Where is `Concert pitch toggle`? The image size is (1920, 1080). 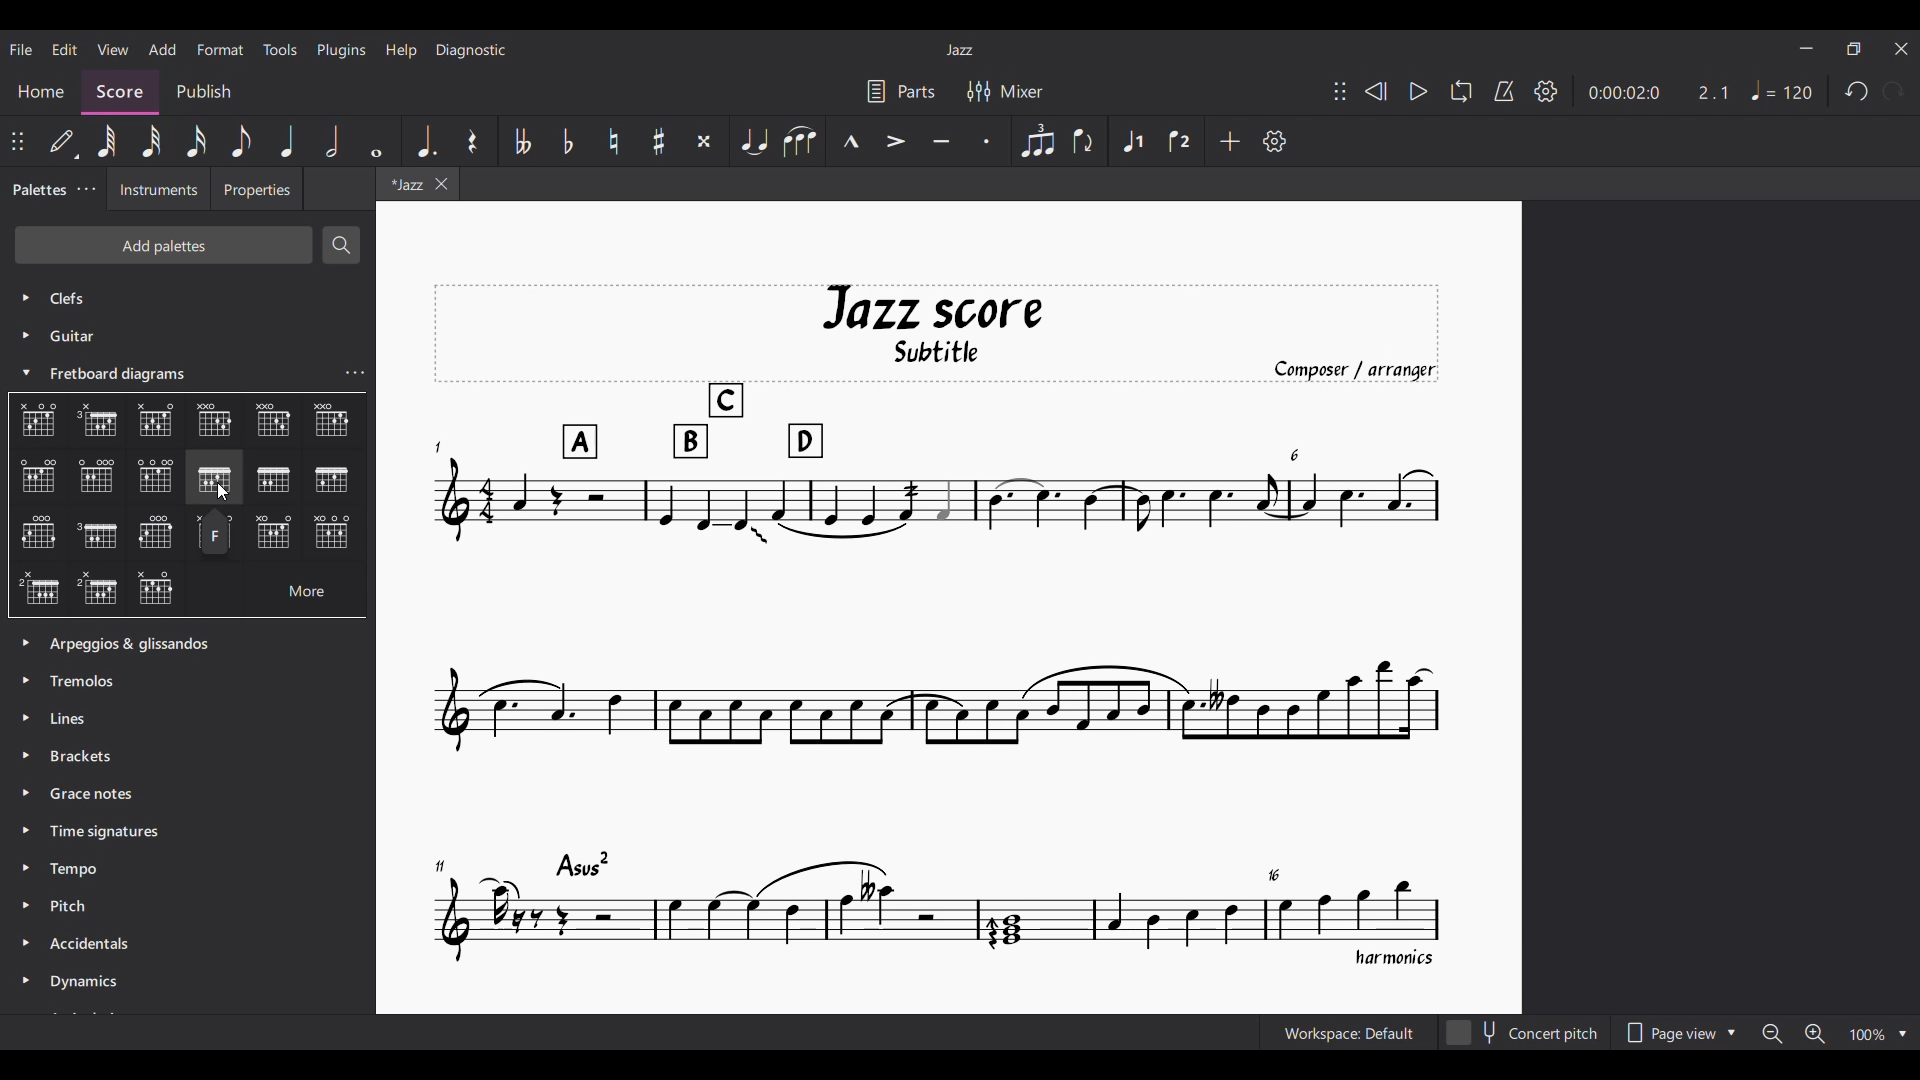
Concert pitch toggle is located at coordinates (1524, 1033).